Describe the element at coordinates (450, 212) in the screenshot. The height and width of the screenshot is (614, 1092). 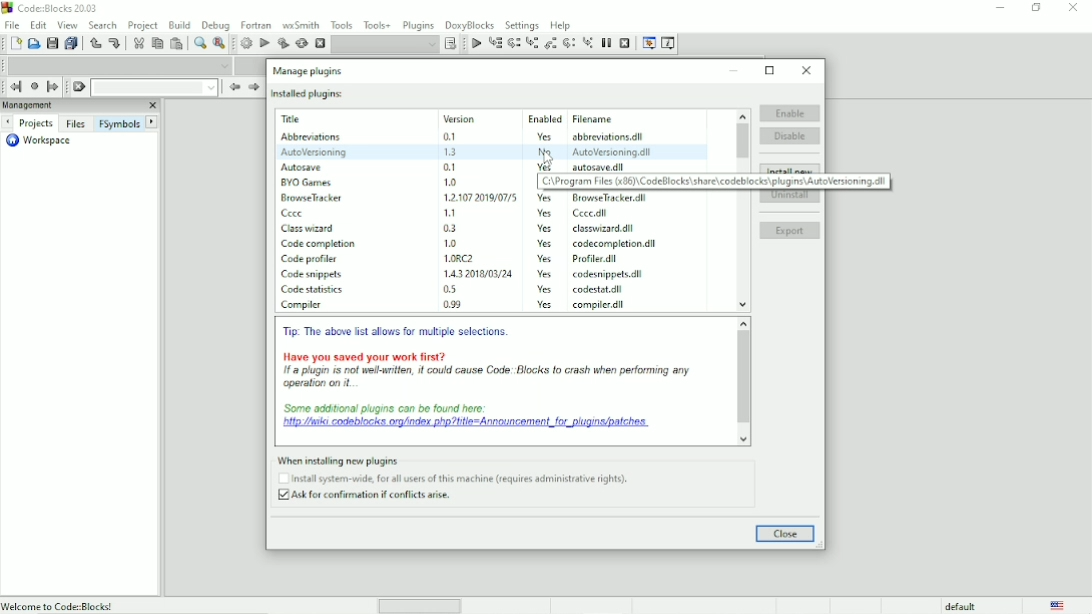
I see `version ` at that location.